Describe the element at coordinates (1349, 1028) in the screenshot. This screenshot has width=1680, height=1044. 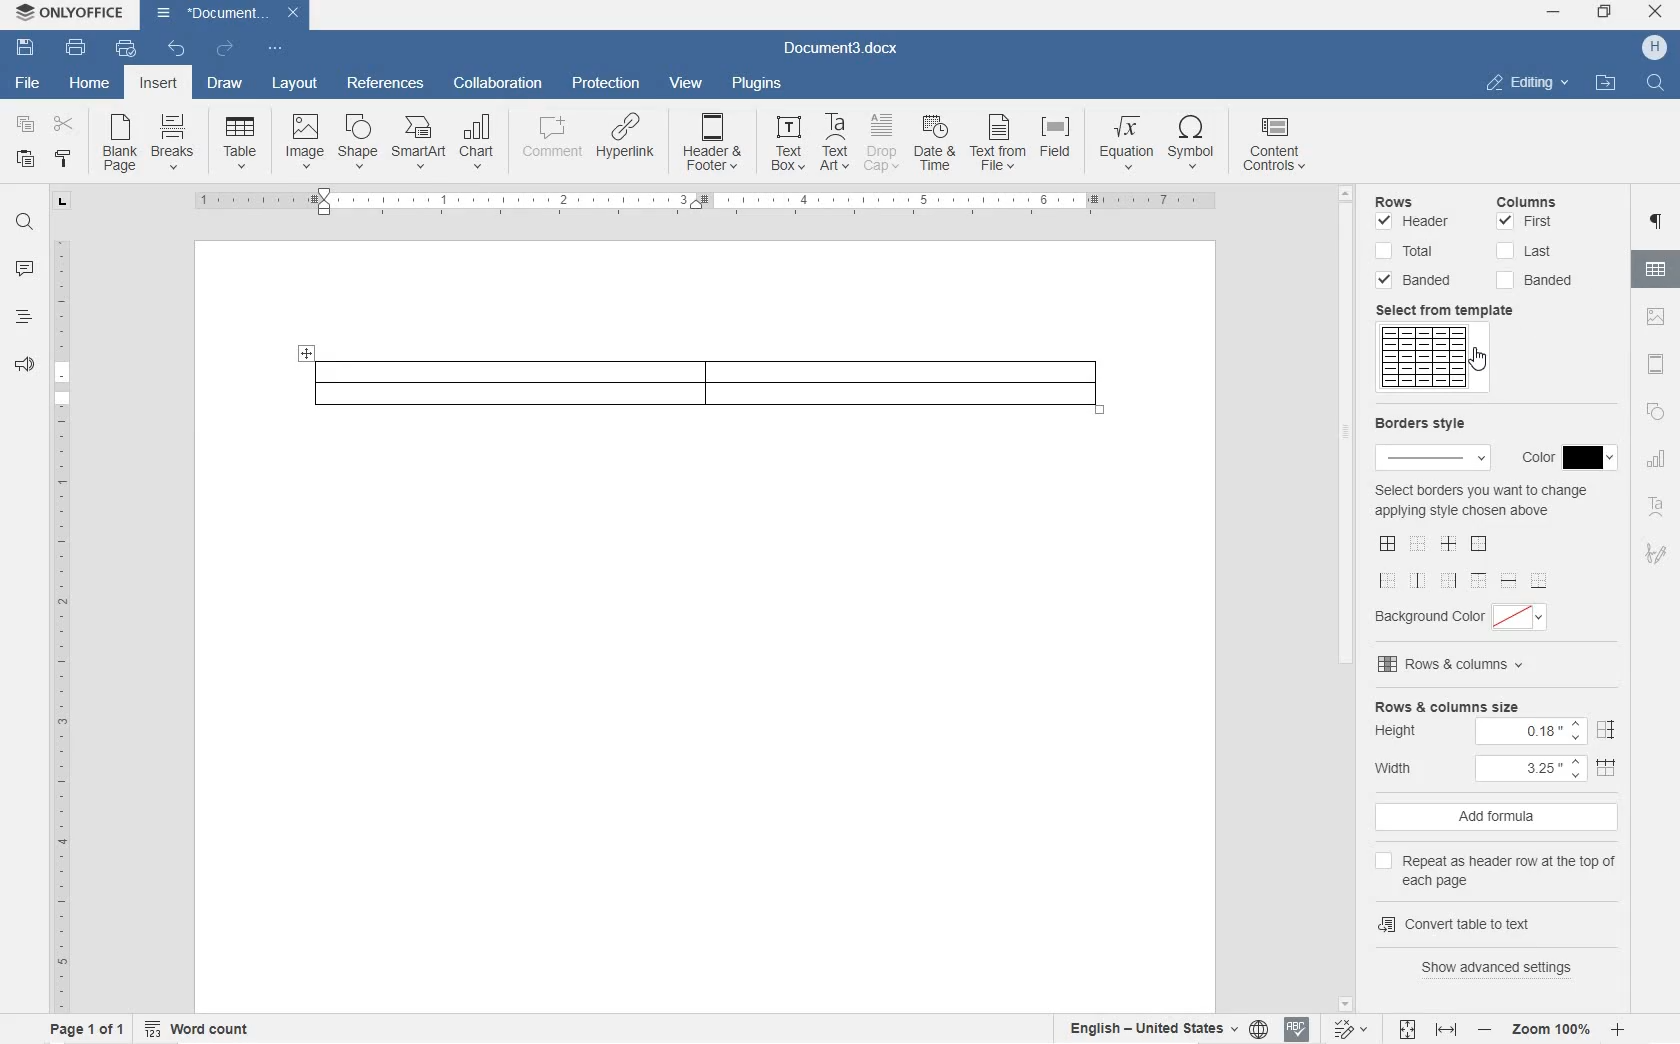
I see `TRACK CHANGES` at that location.